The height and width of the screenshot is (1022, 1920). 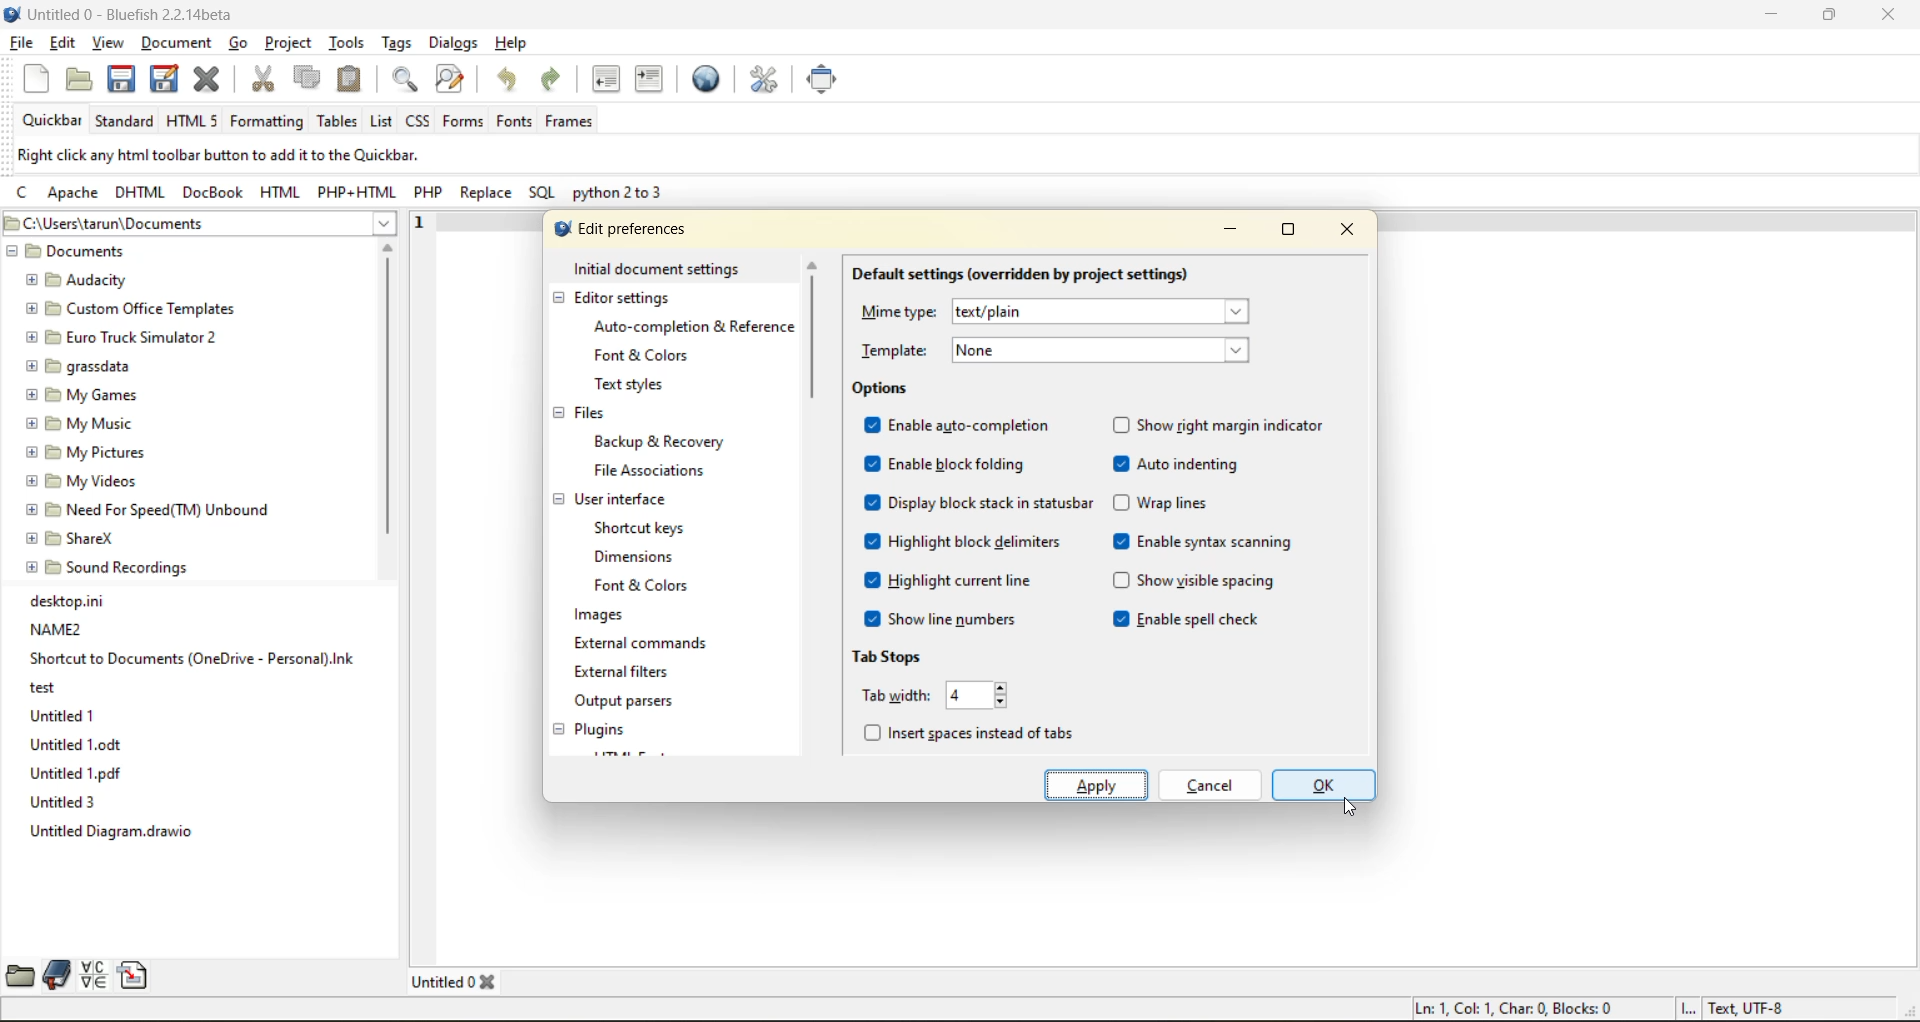 I want to click on initial document settings, so click(x=659, y=268).